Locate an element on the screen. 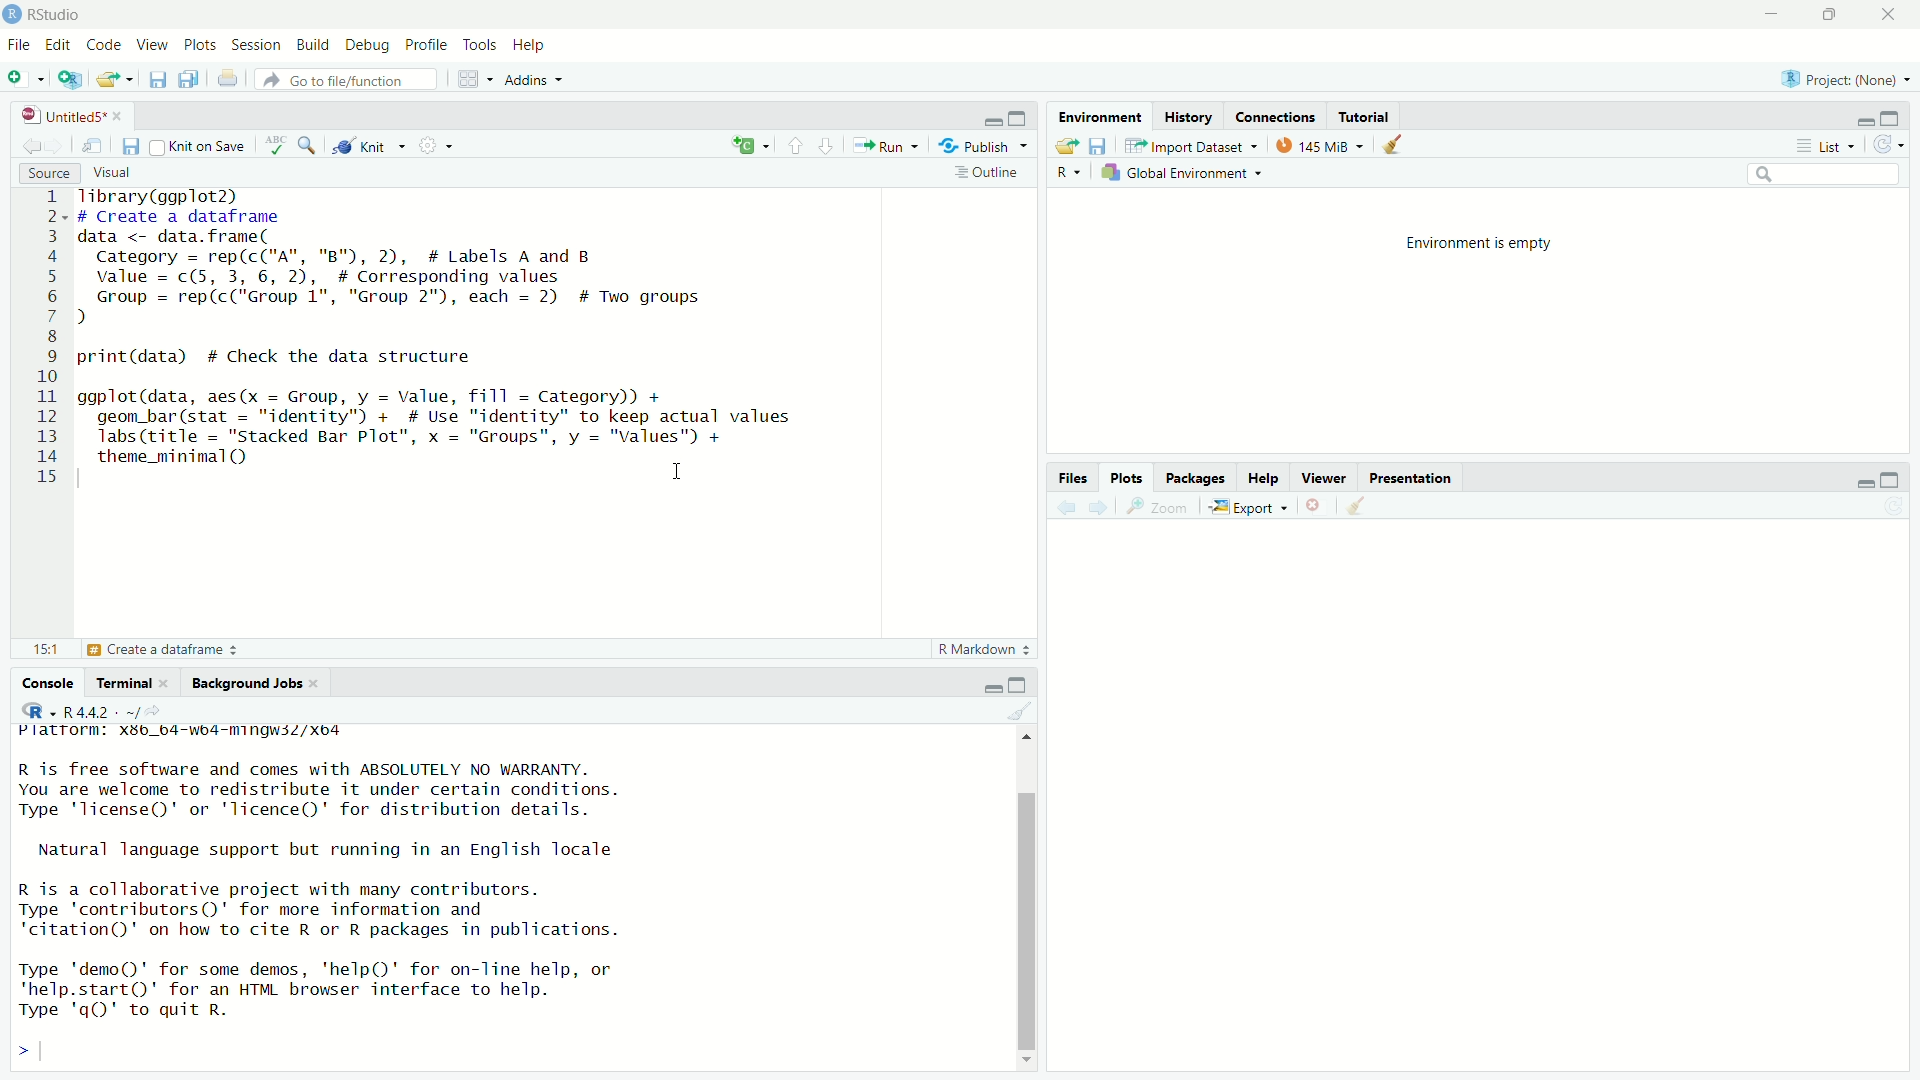 This screenshot has height=1080, width=1920. R is located at coordinates (1069, 173).